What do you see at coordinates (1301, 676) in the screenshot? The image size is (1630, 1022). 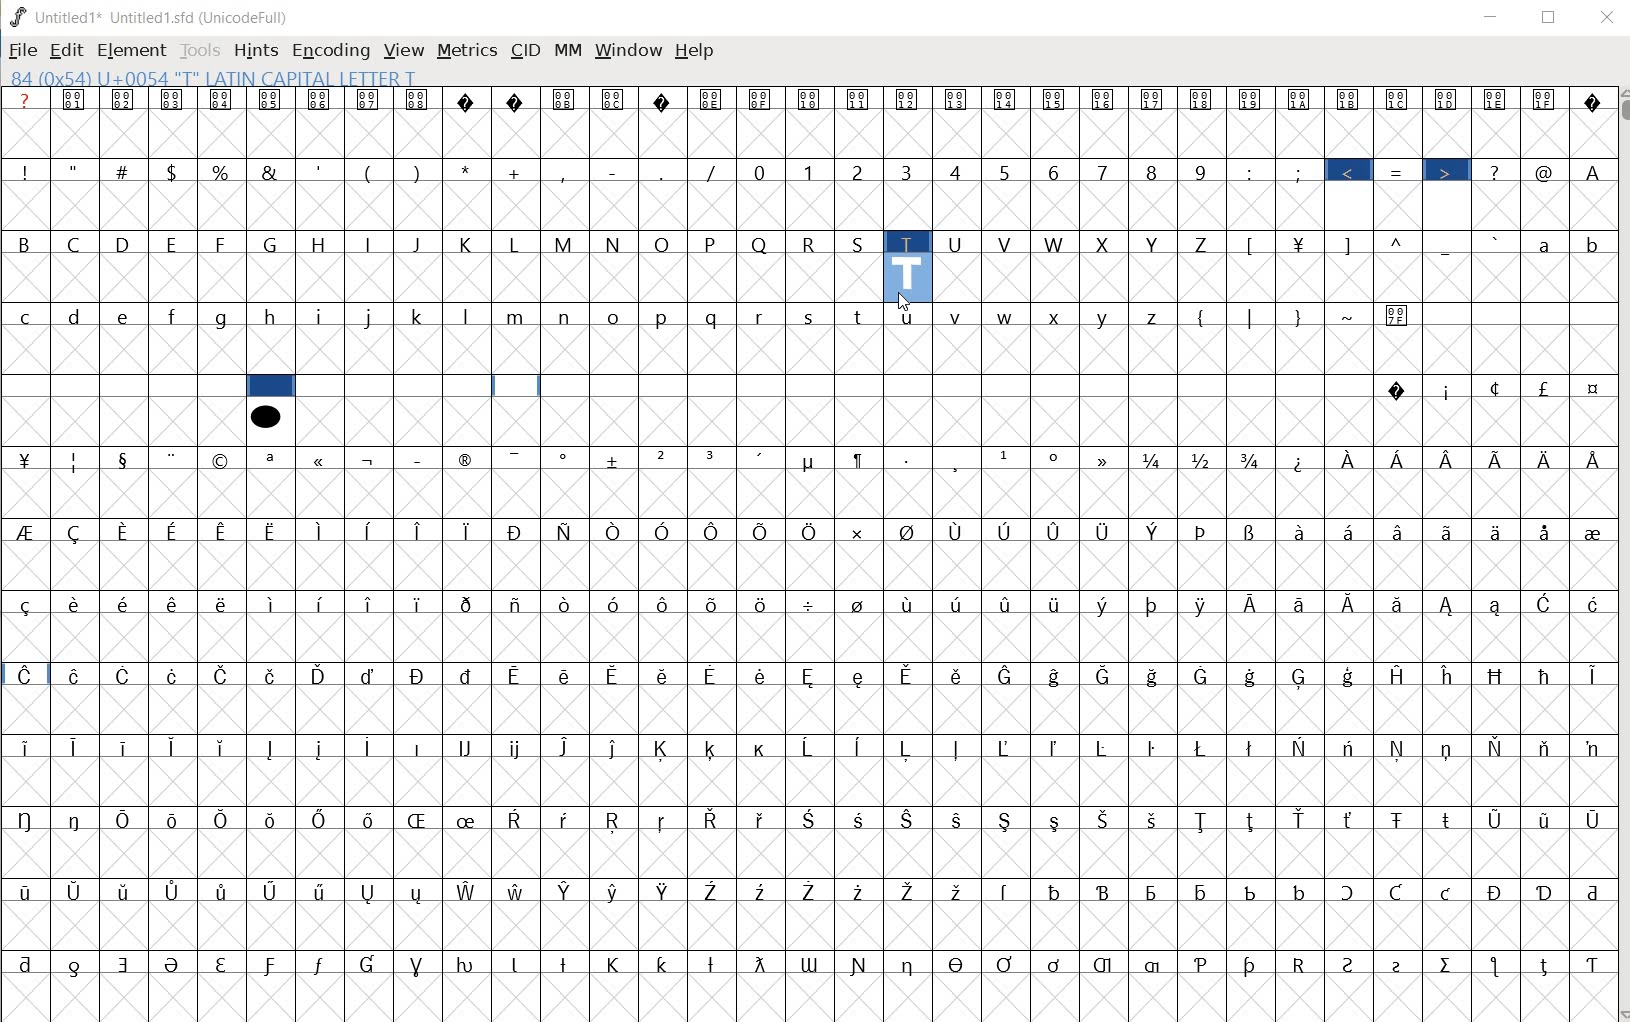 I see `Symbol` at bounding box center [1301, 676].